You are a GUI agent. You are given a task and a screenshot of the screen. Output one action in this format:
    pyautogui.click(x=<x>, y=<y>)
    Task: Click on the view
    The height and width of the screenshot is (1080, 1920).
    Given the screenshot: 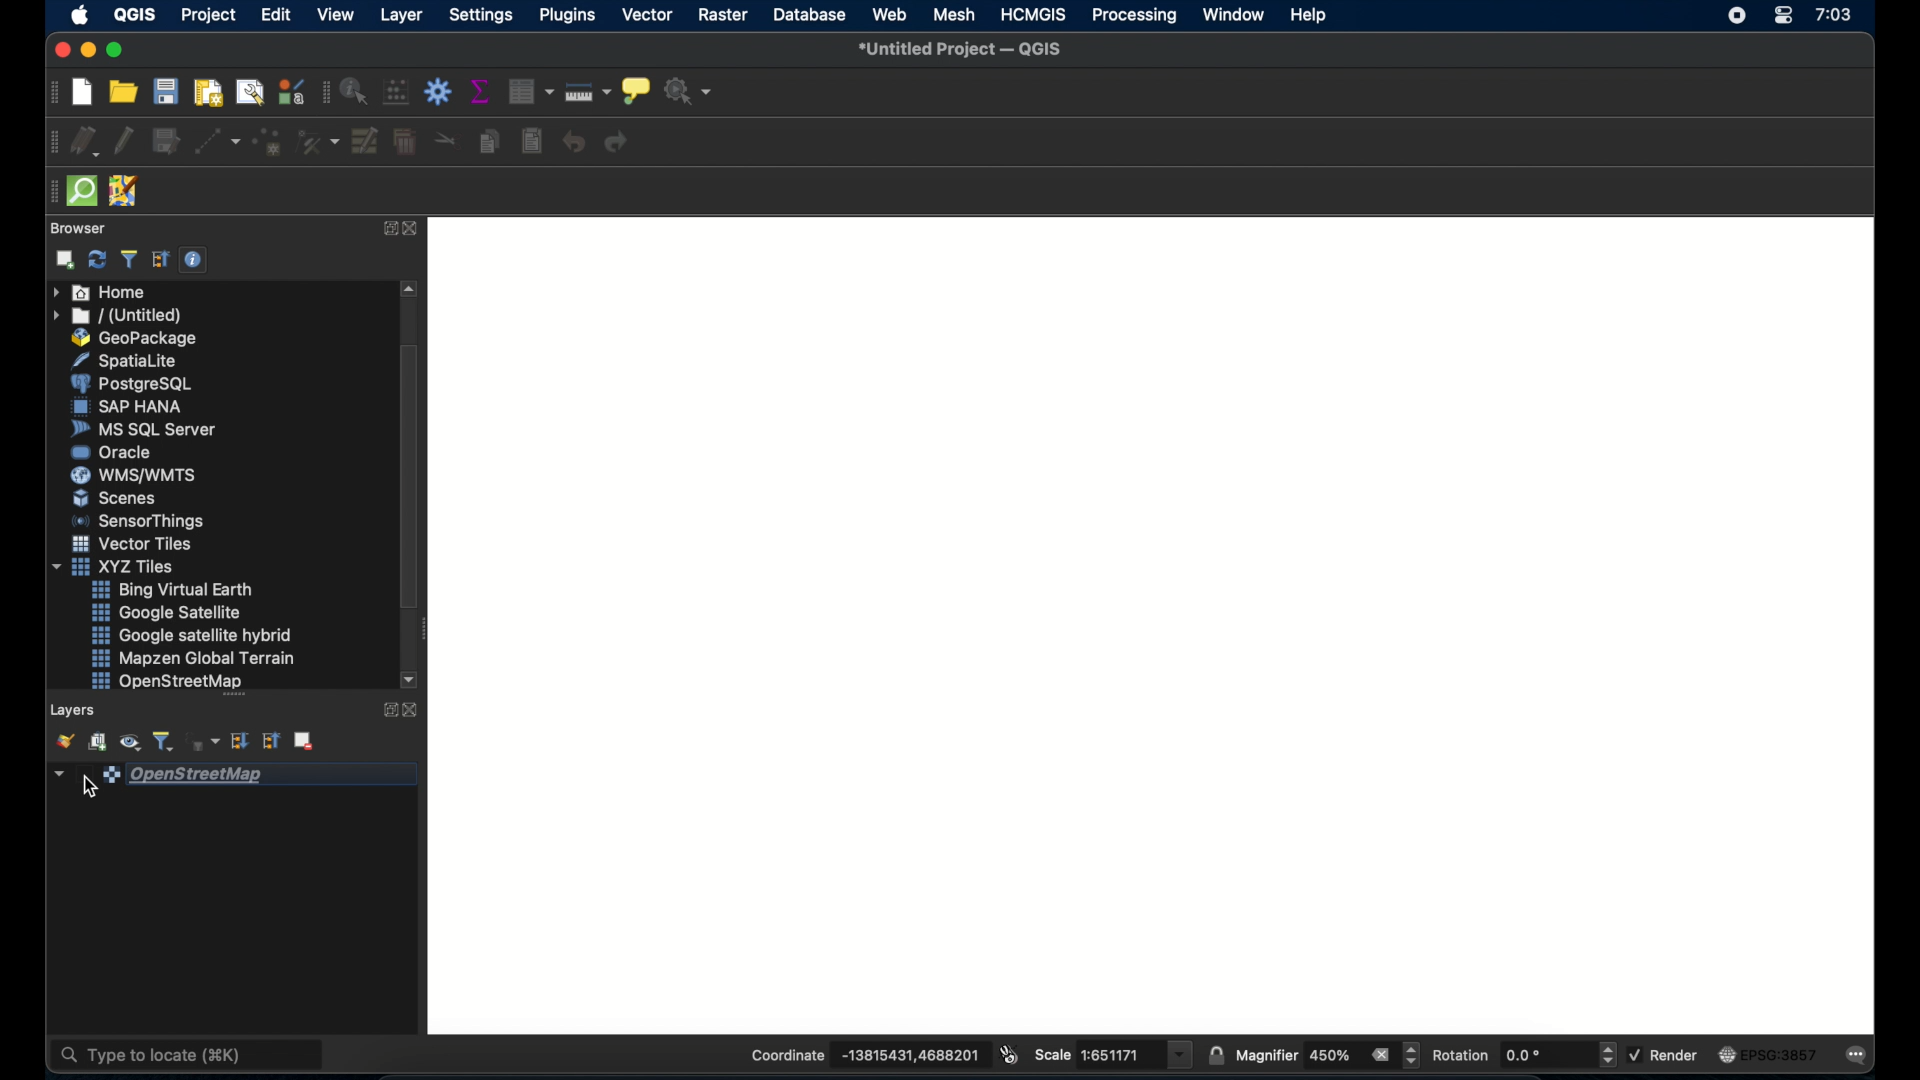 What is the action you would take?
    pyautogui.click(x=337, y=17)
    